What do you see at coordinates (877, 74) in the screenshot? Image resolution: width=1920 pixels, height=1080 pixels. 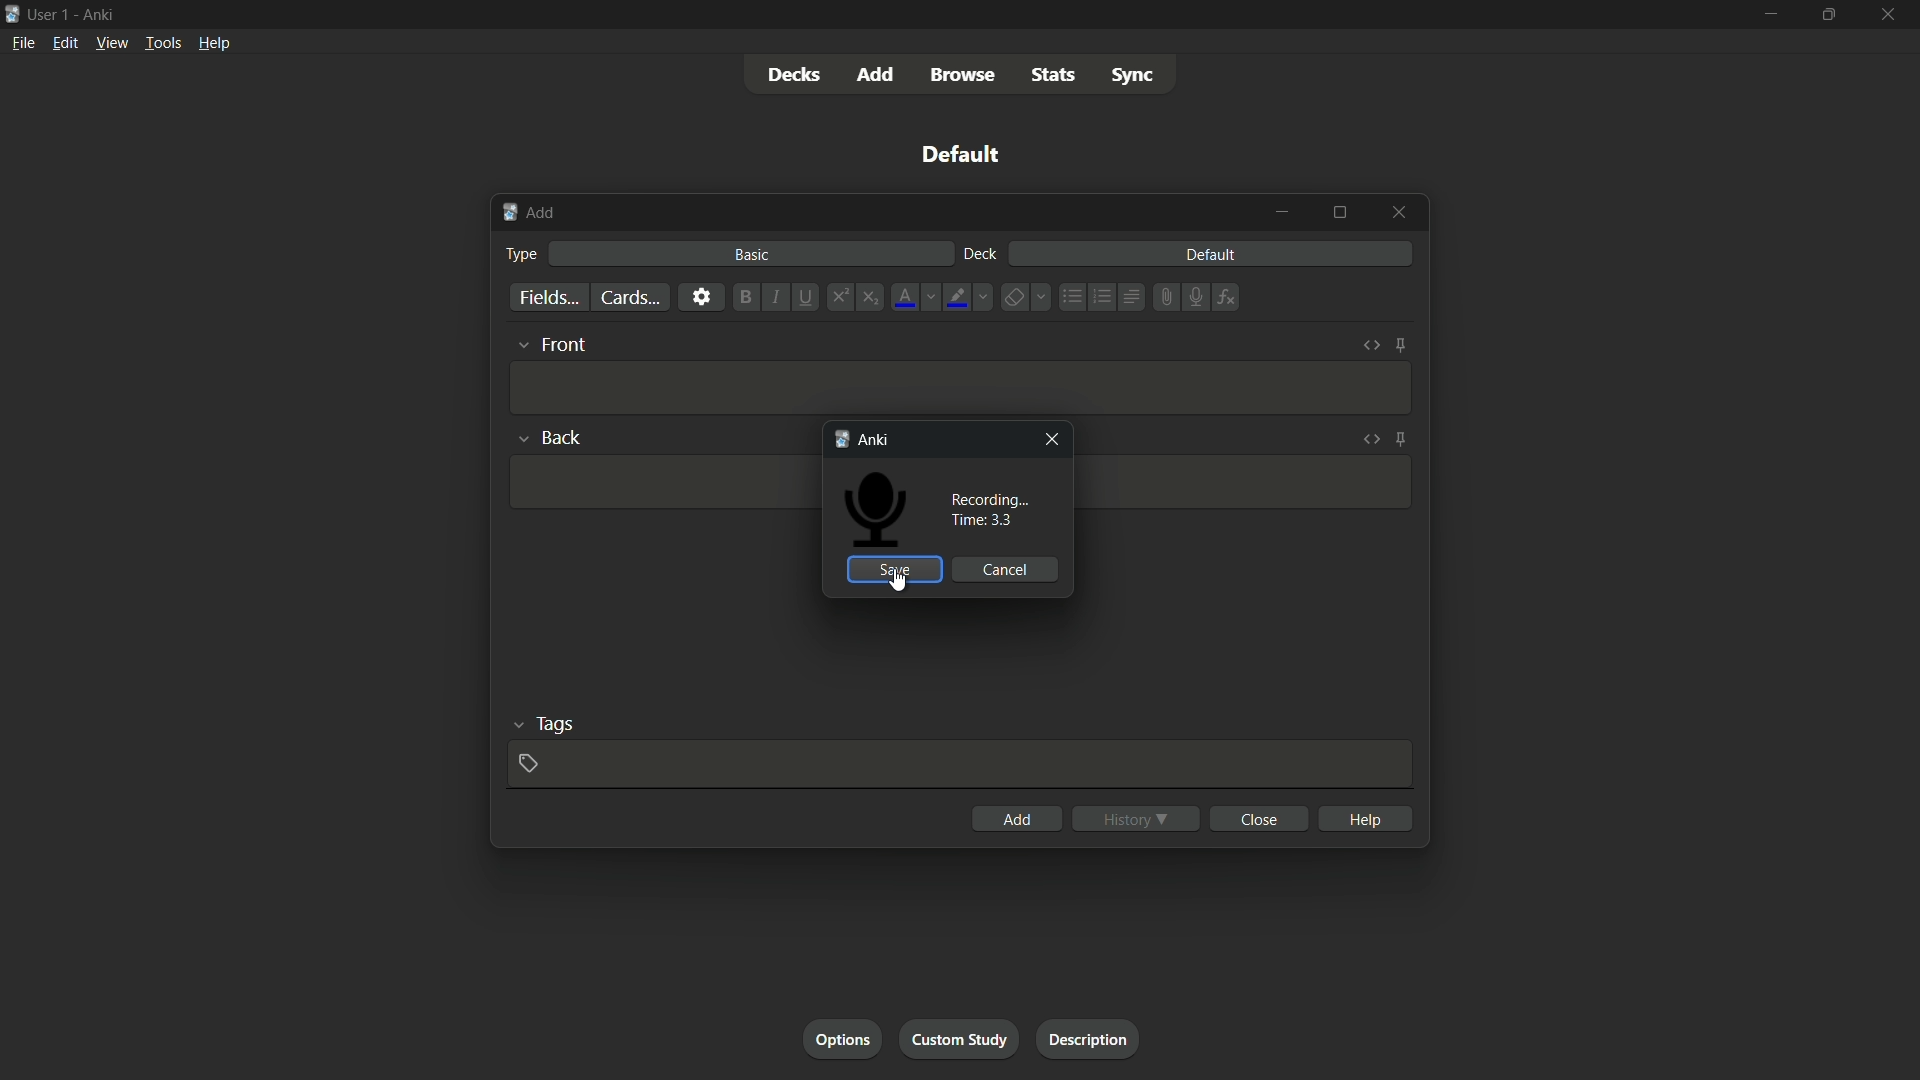 I see `add` at bounding box center [877, 74].